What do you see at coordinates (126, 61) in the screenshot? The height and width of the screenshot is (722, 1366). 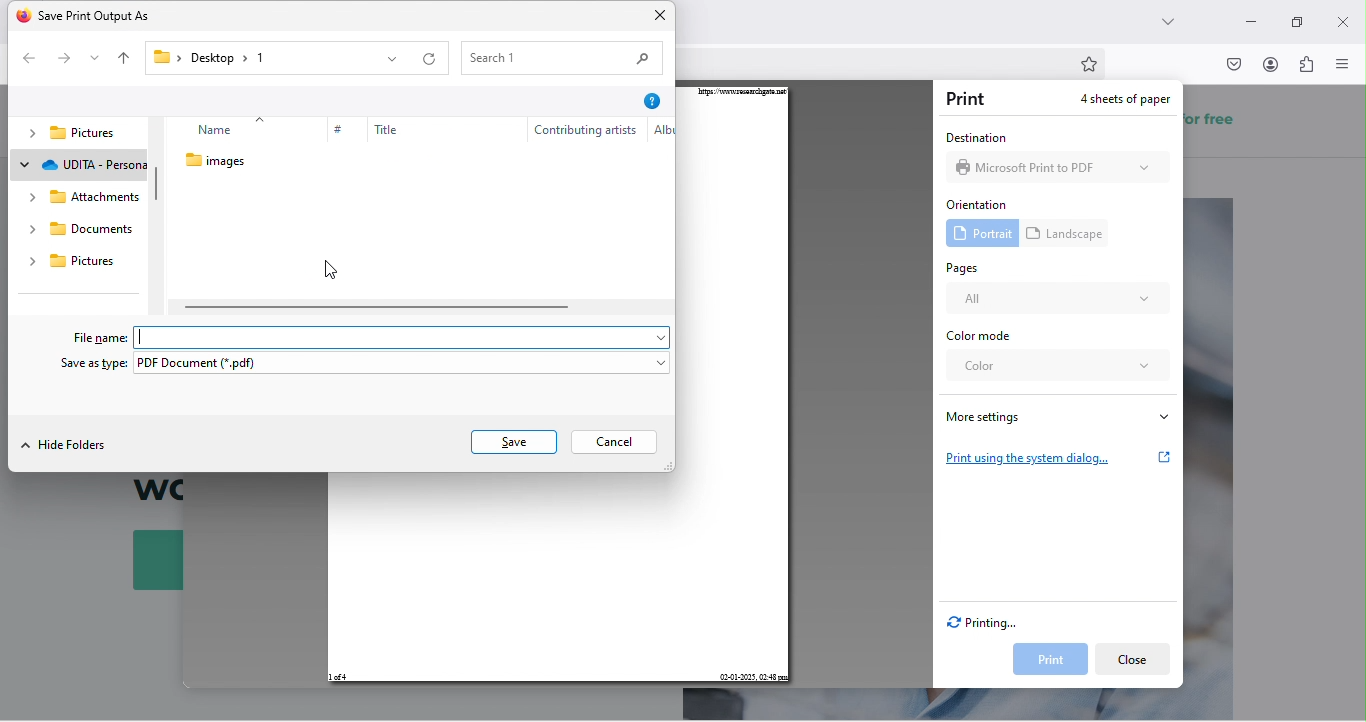 I see `up to` at bounding box center [126, 61].